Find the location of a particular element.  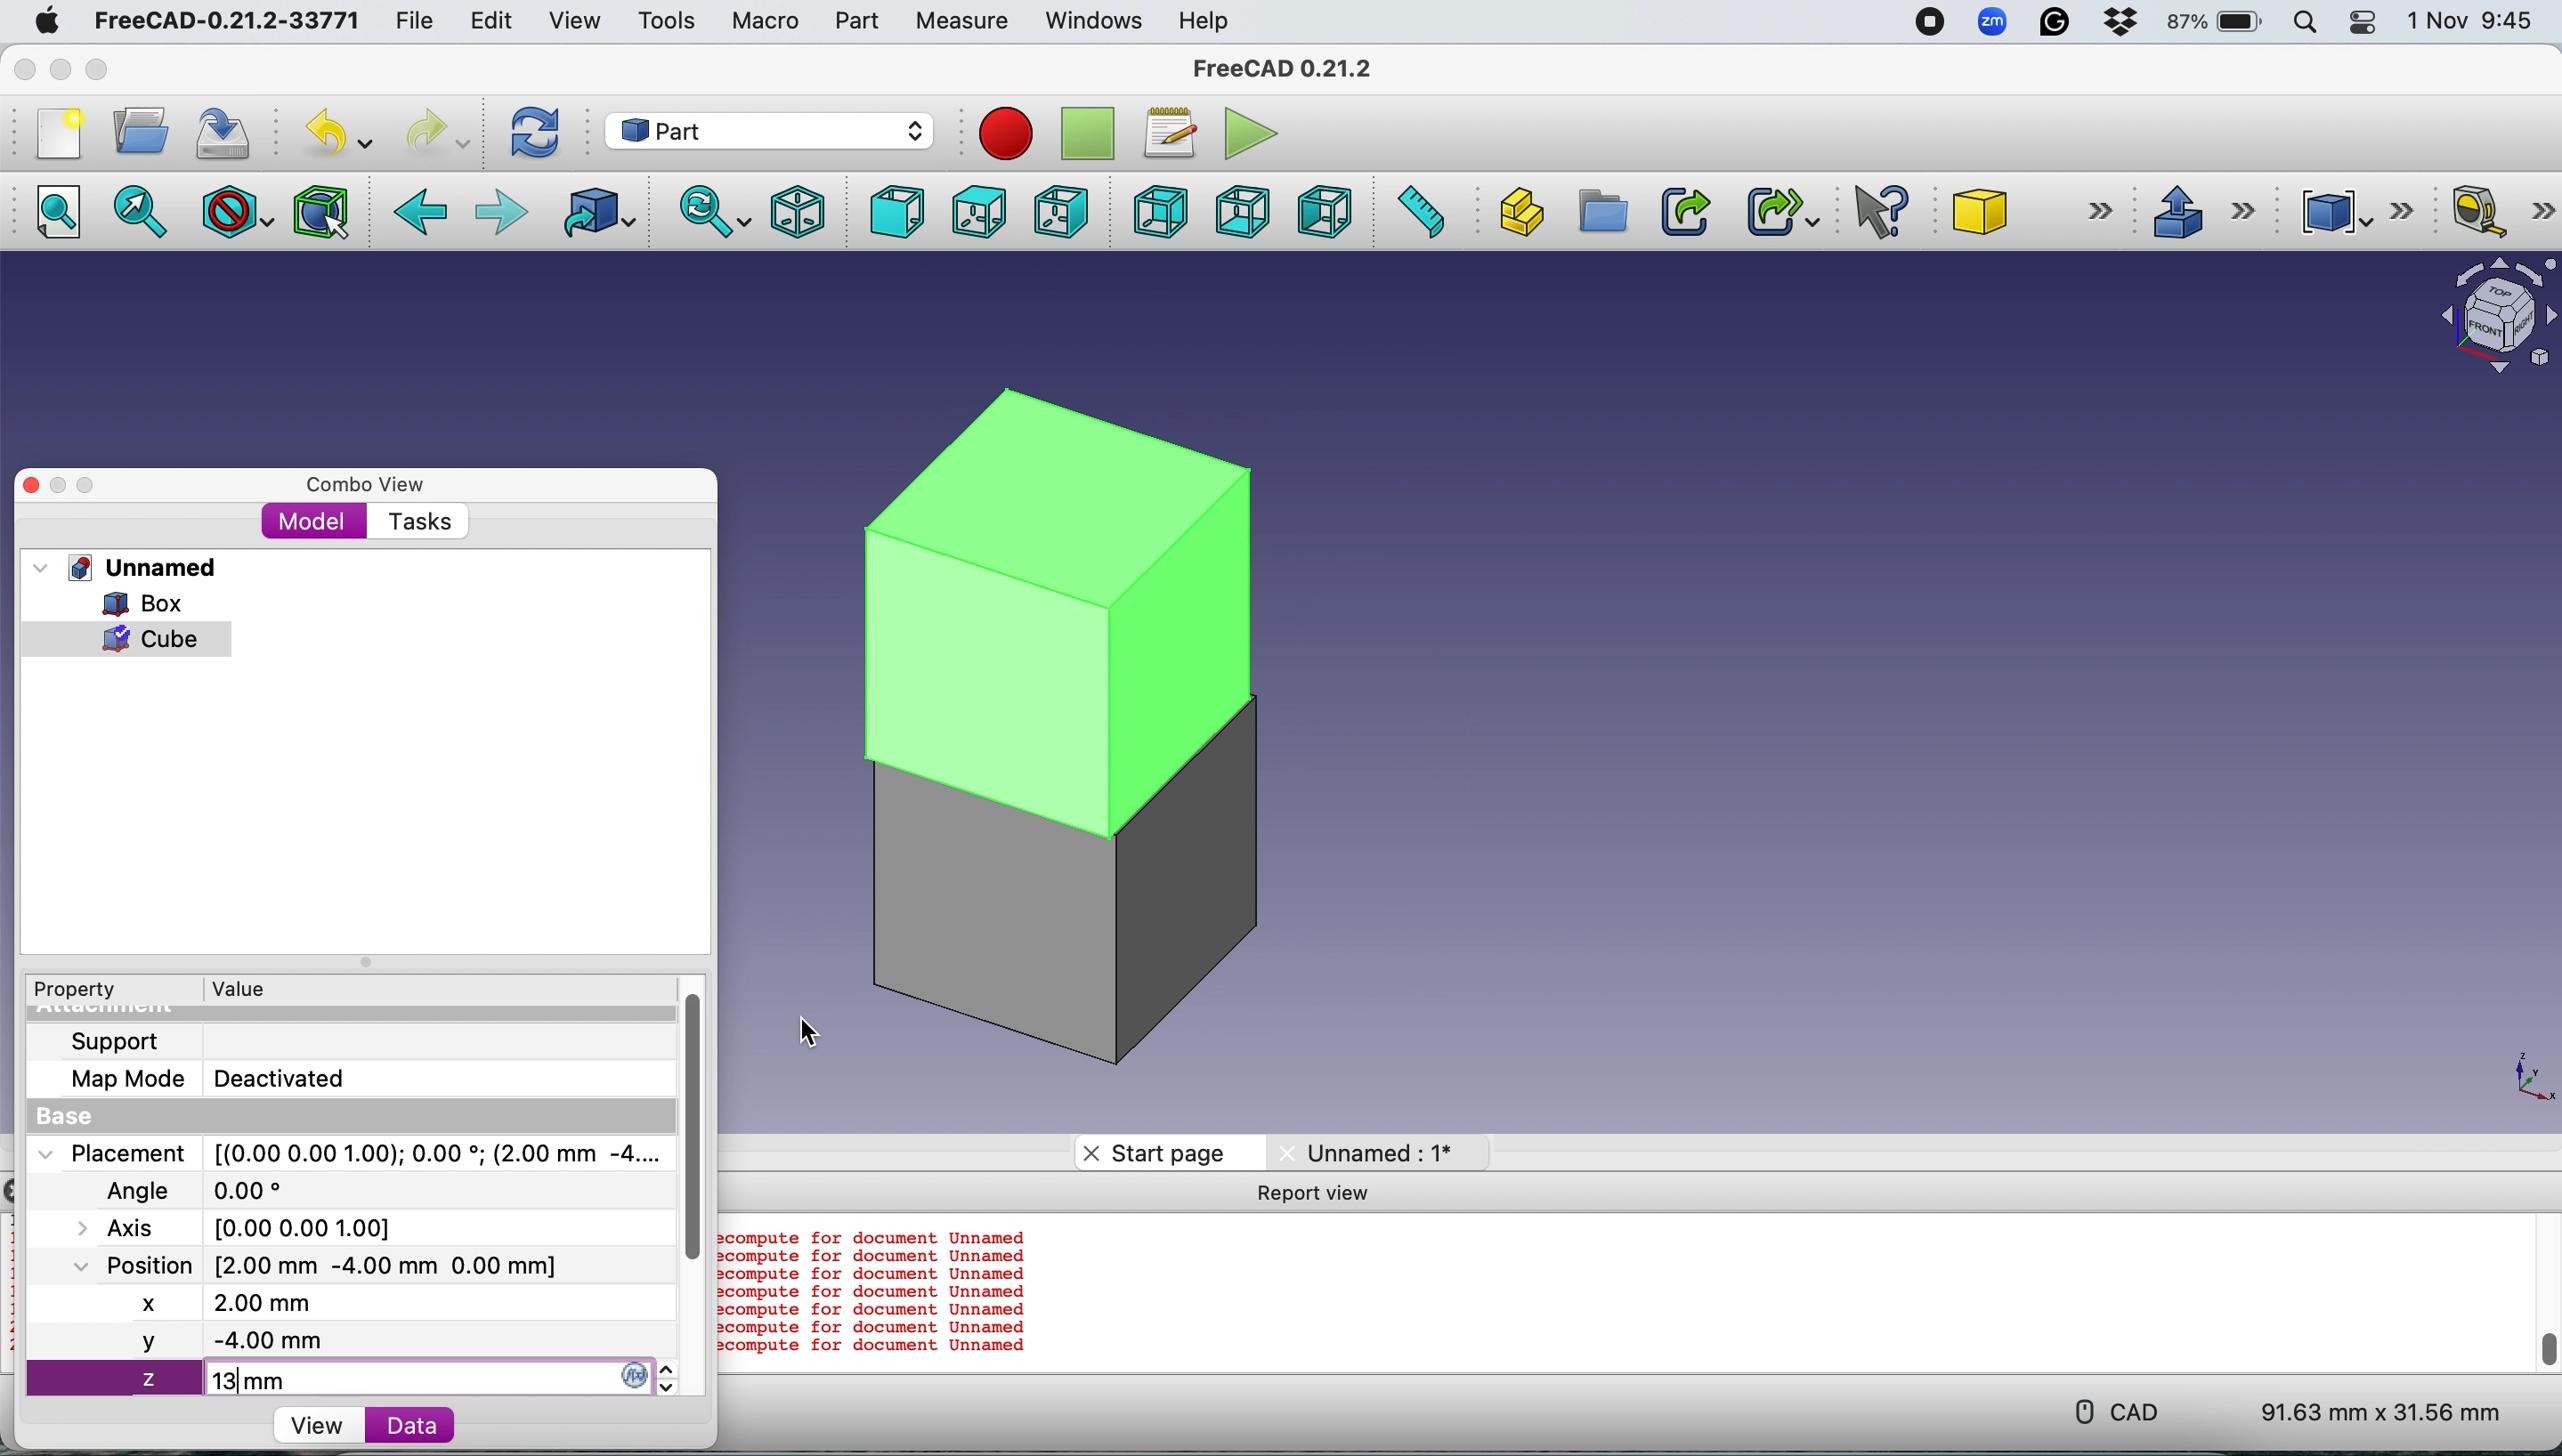

z 13 mm is located at coordinates (350, 1379).